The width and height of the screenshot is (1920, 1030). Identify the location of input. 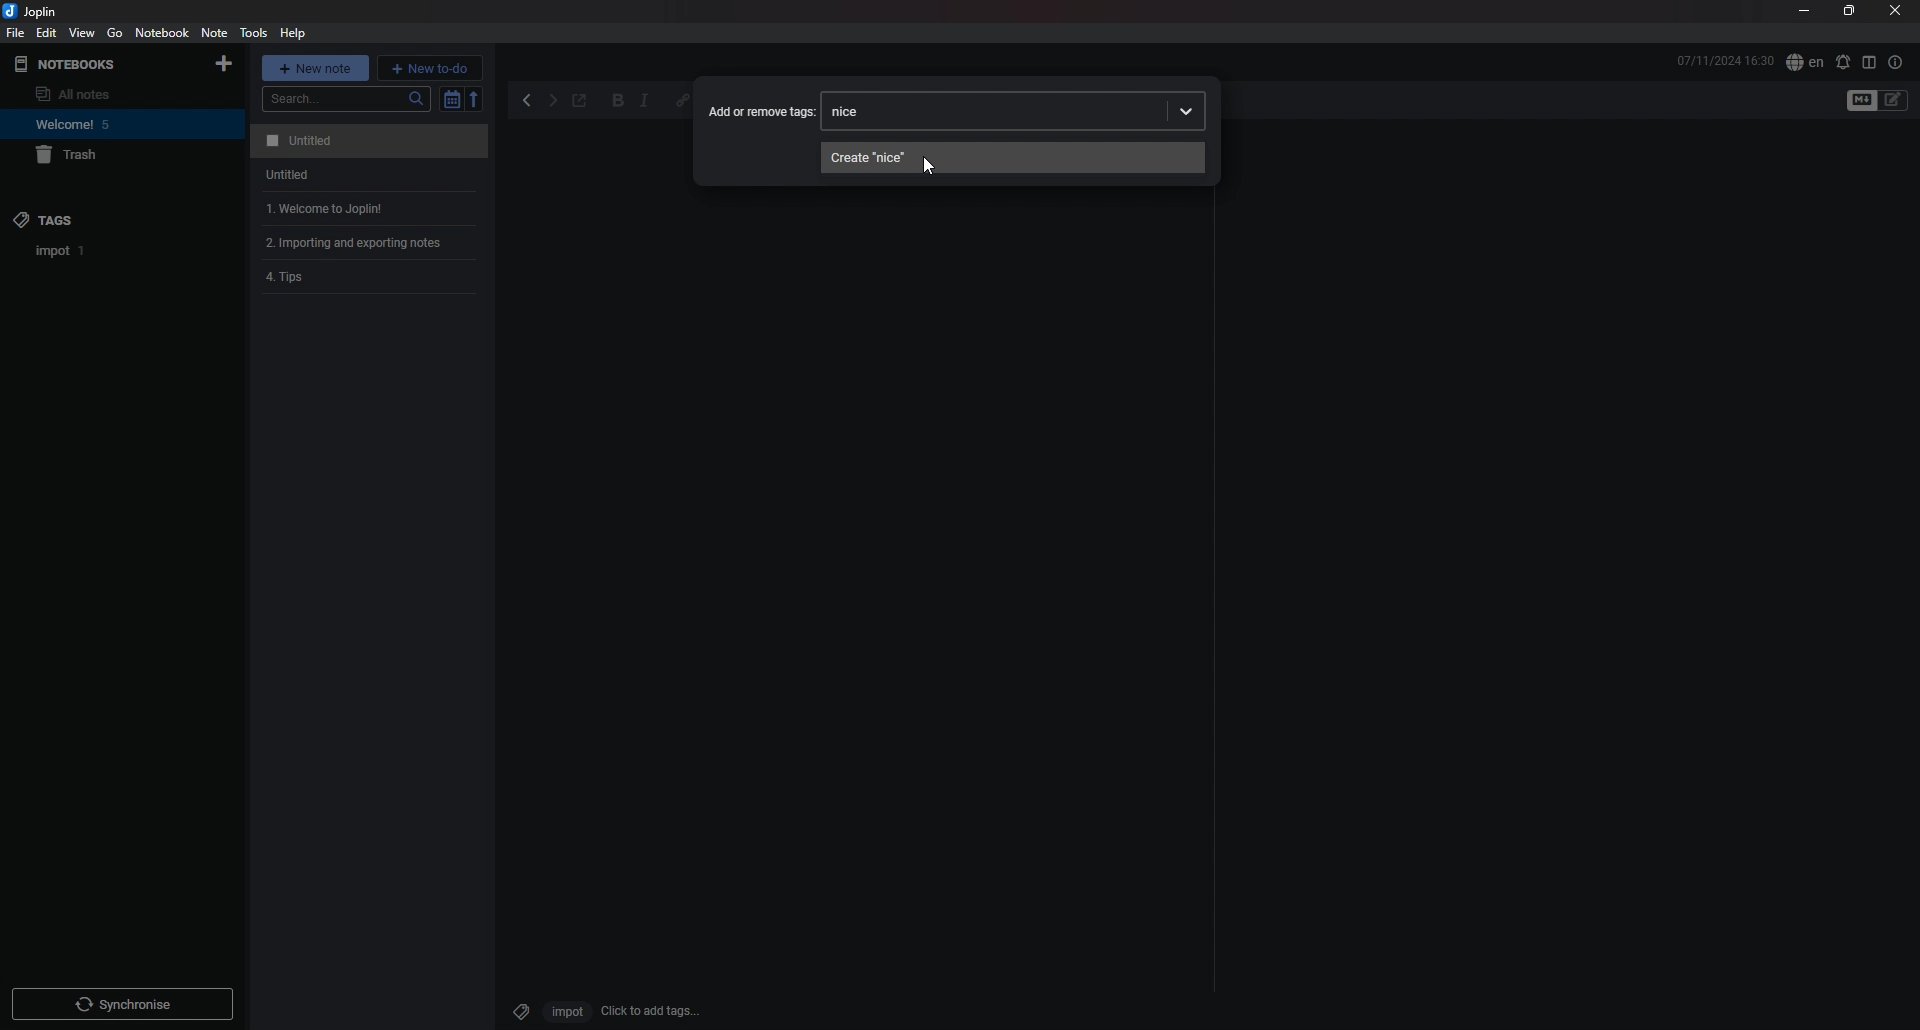
(855, 111).